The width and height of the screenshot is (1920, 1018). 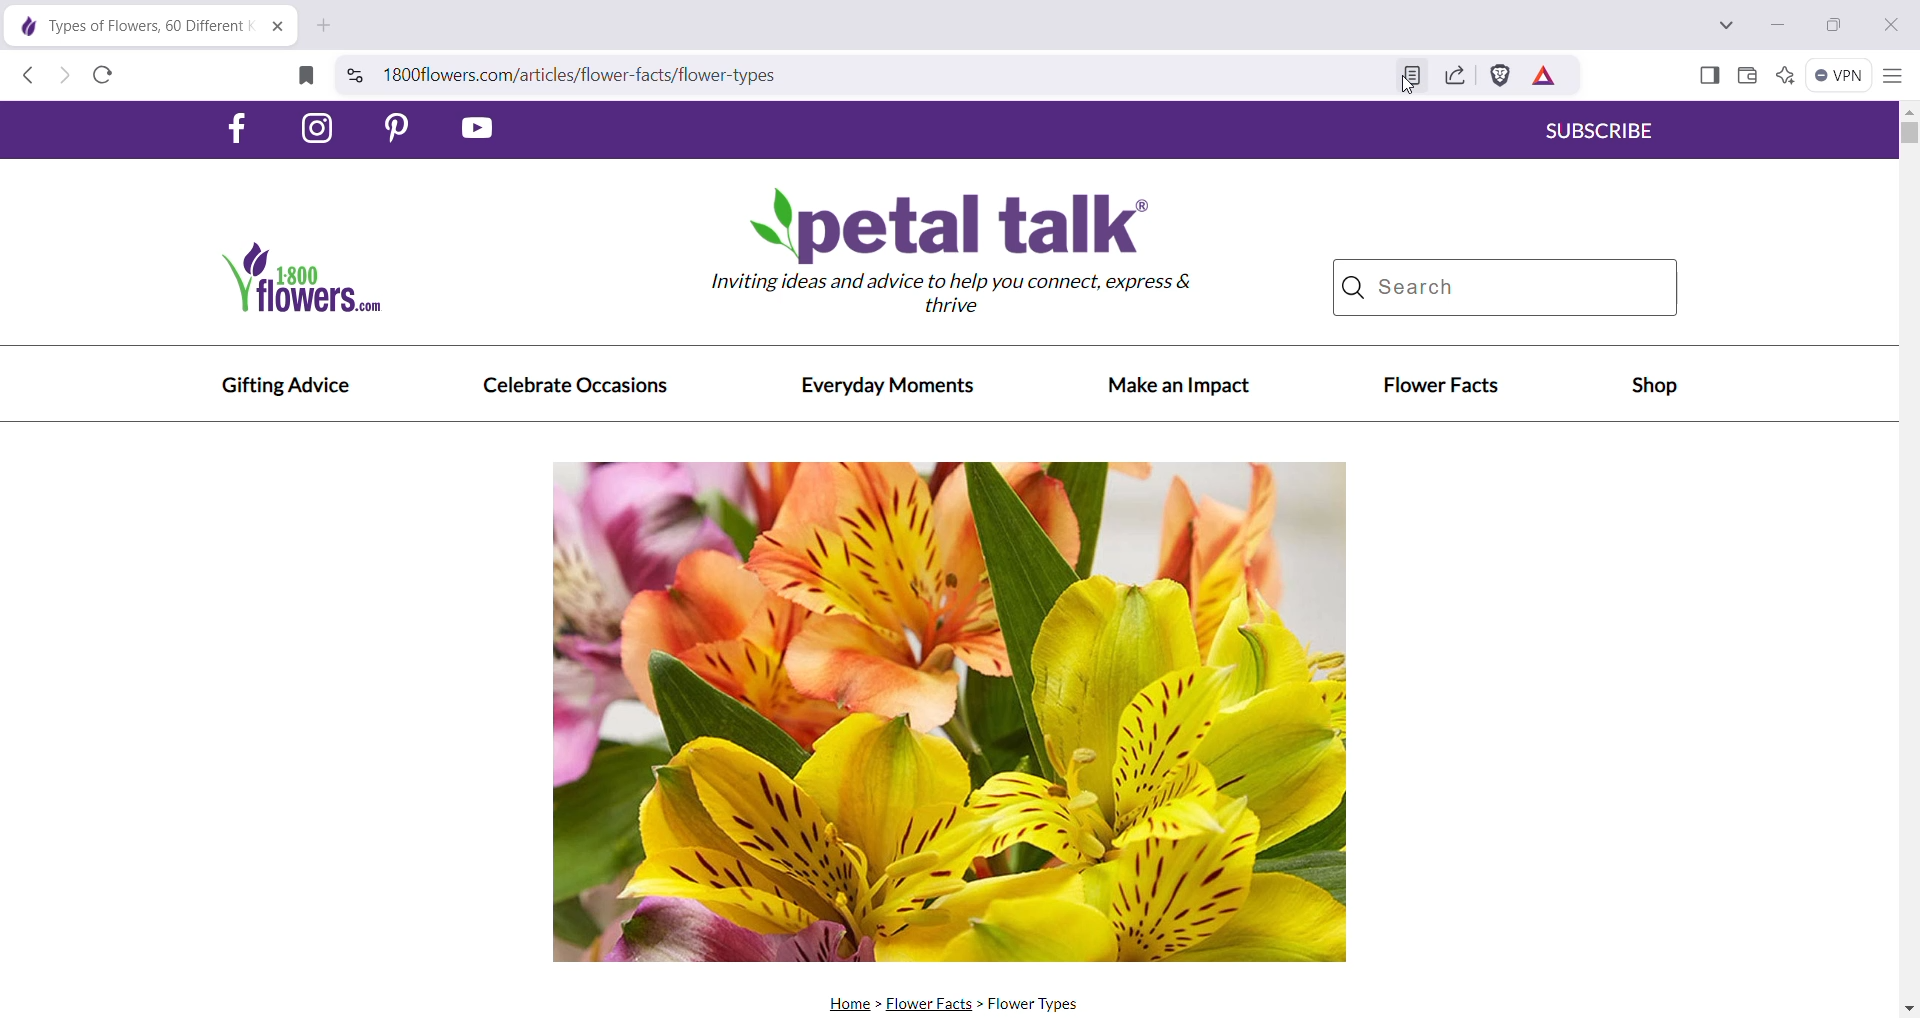 I want to click on petal talk Inviting ideas and advice to help you connect, express & thrive, so click(x=967, y=259).